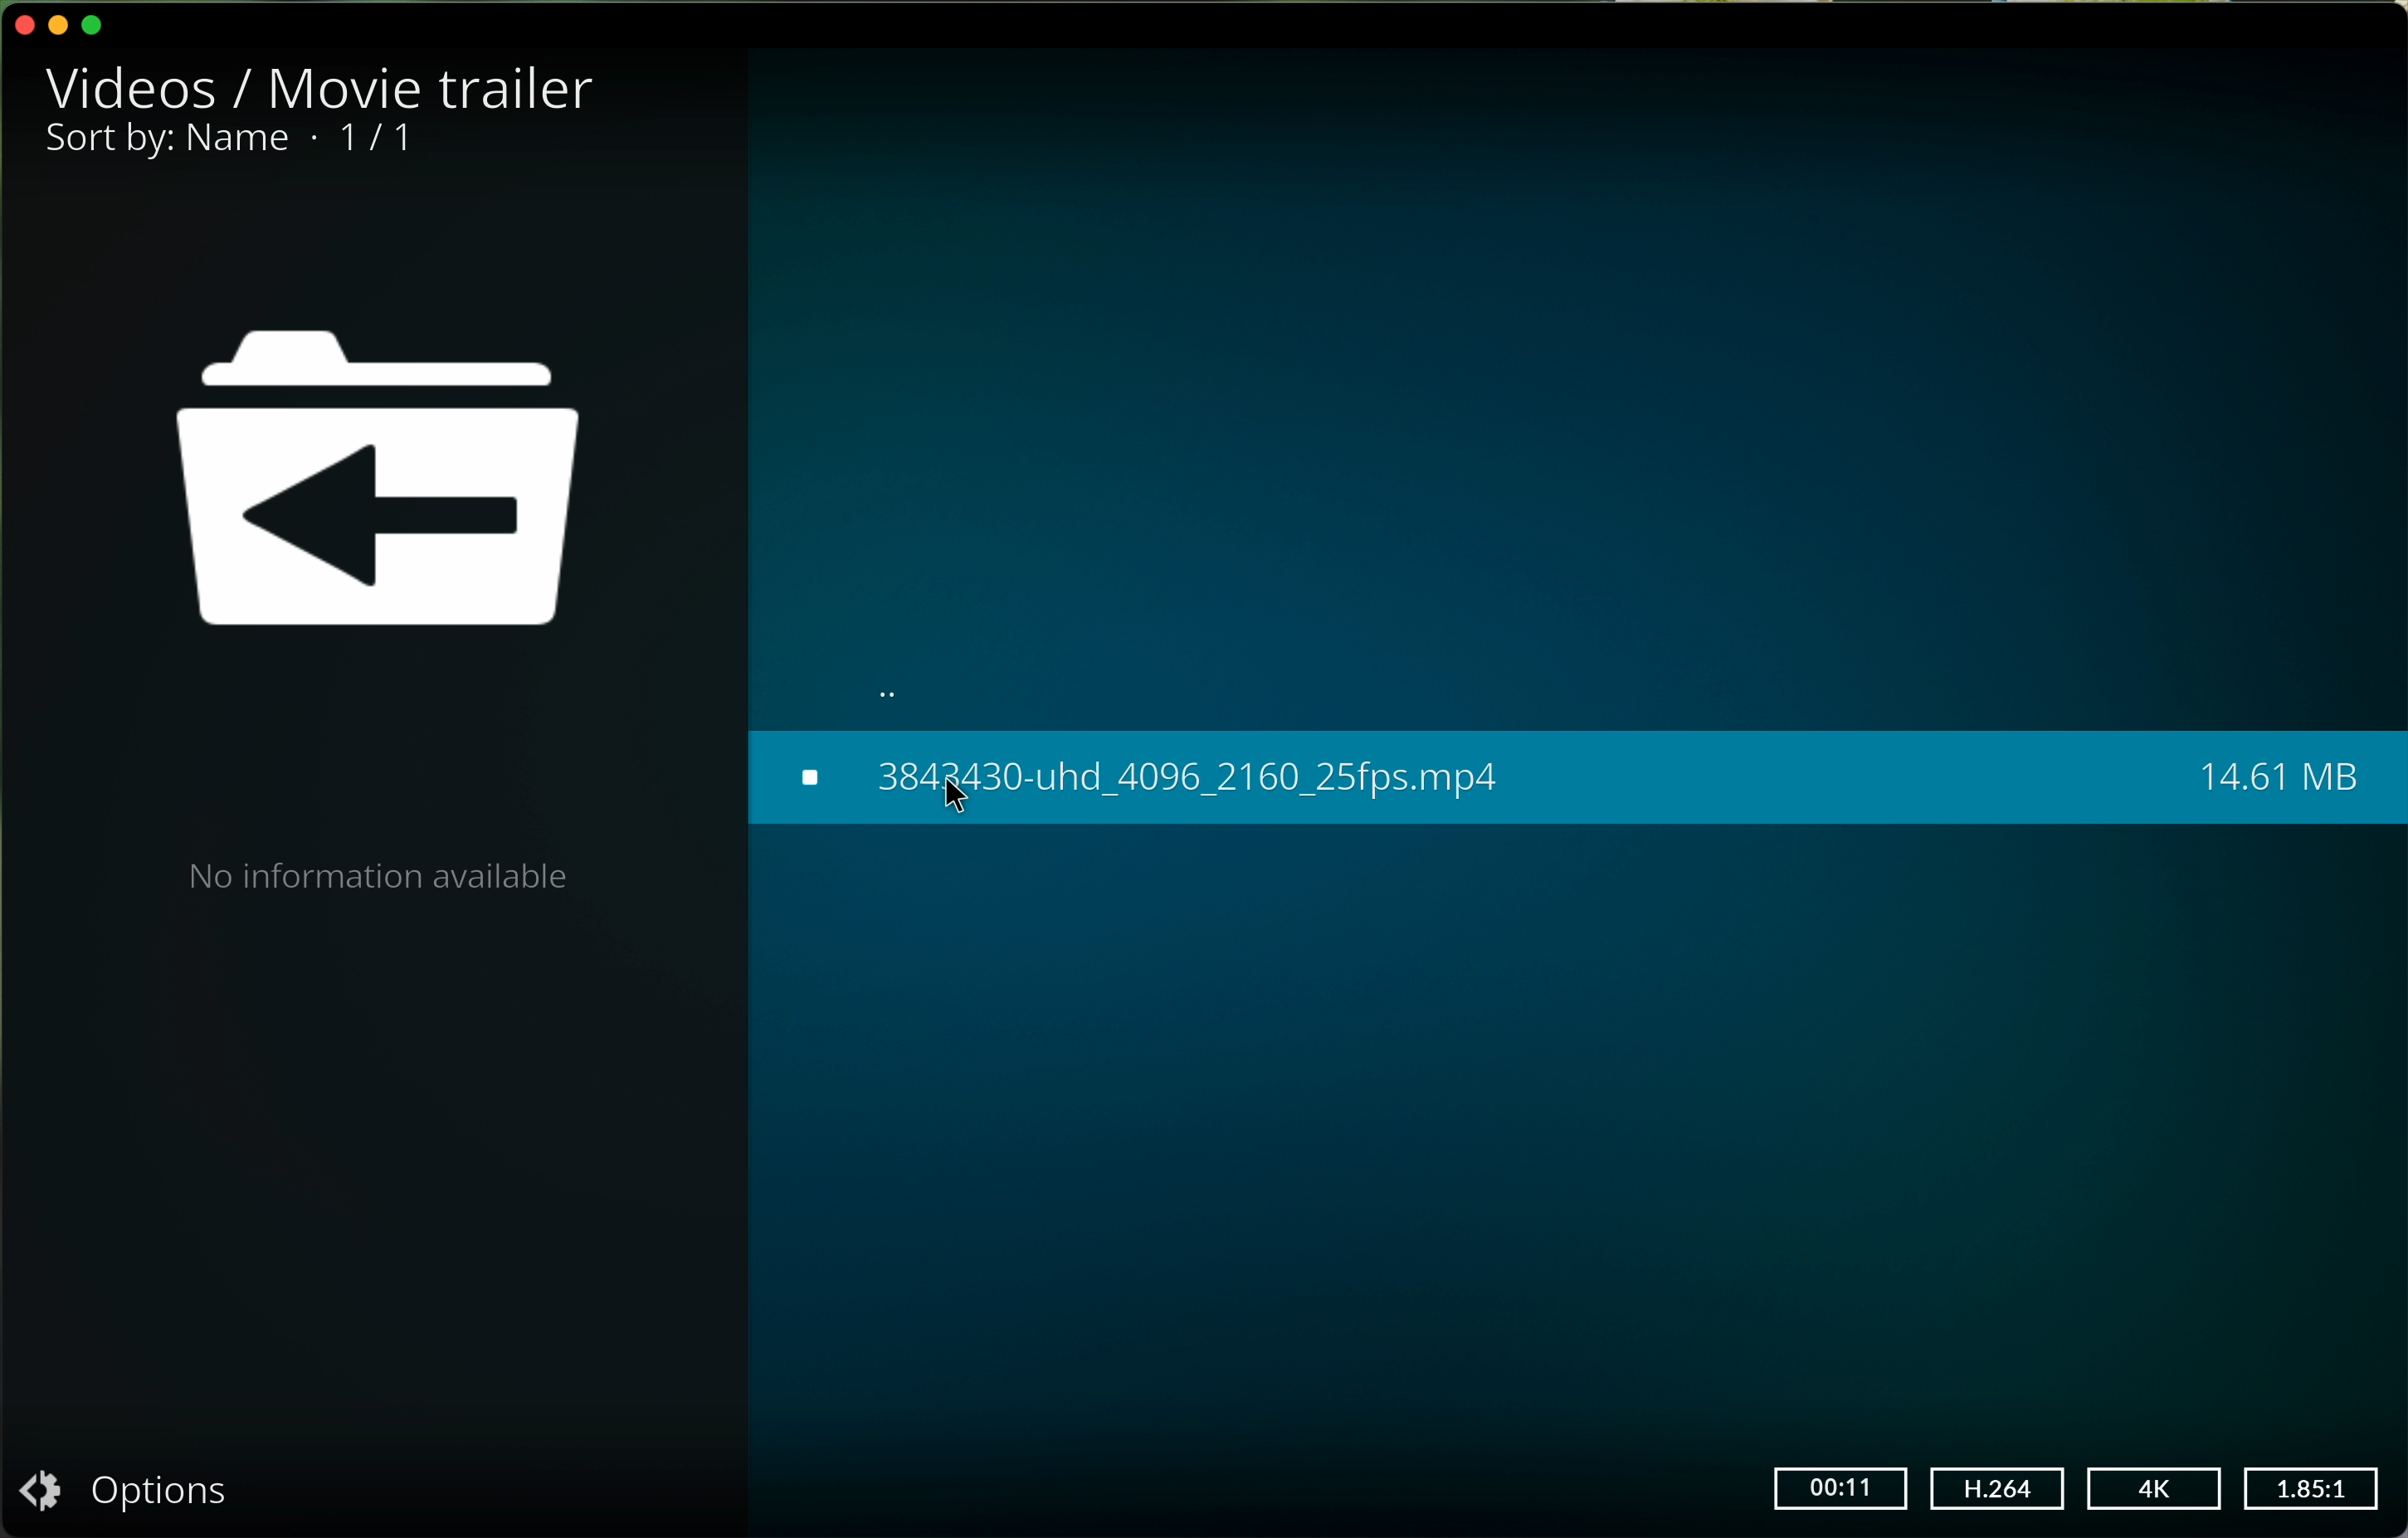 This screenshot has height=1538, width=2408. What do you see at coordinates (136, 78) in the screenshot?
I see `Videos` at bounding box center [136, 78].